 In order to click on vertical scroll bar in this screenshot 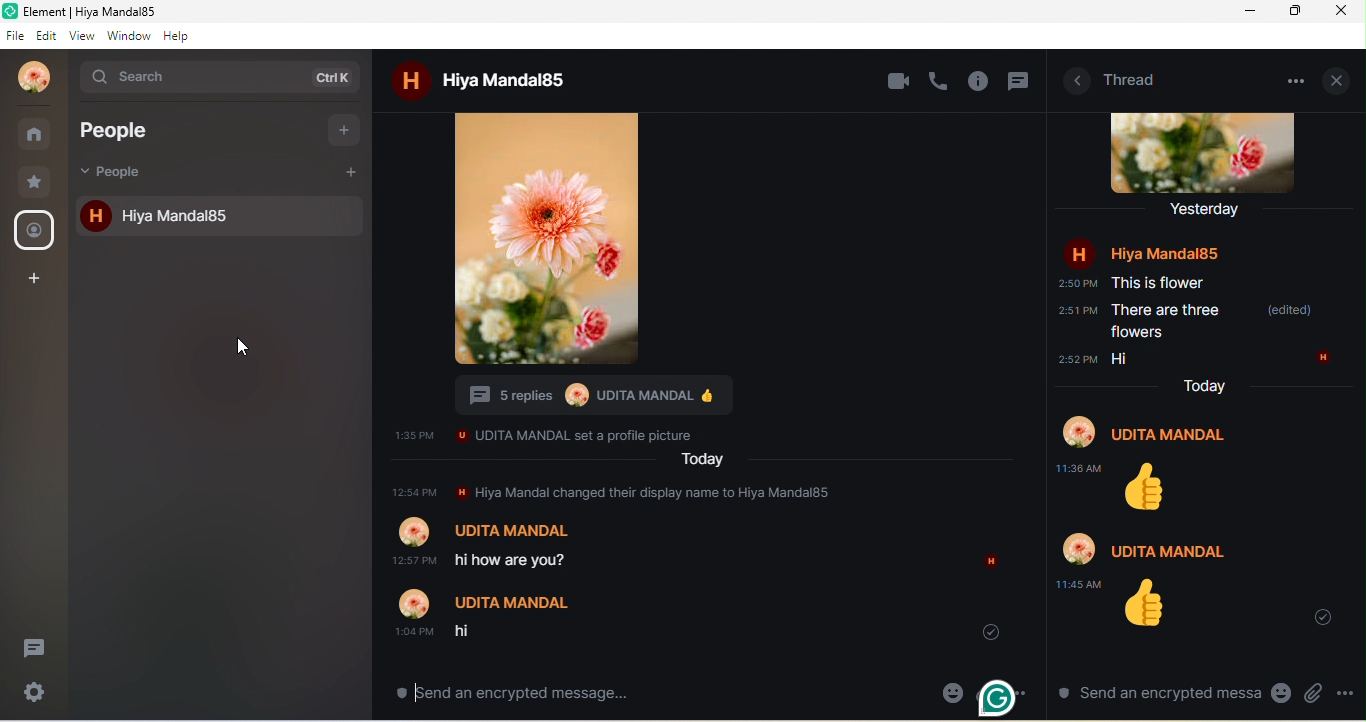, I will do `click(1037, 582)`.